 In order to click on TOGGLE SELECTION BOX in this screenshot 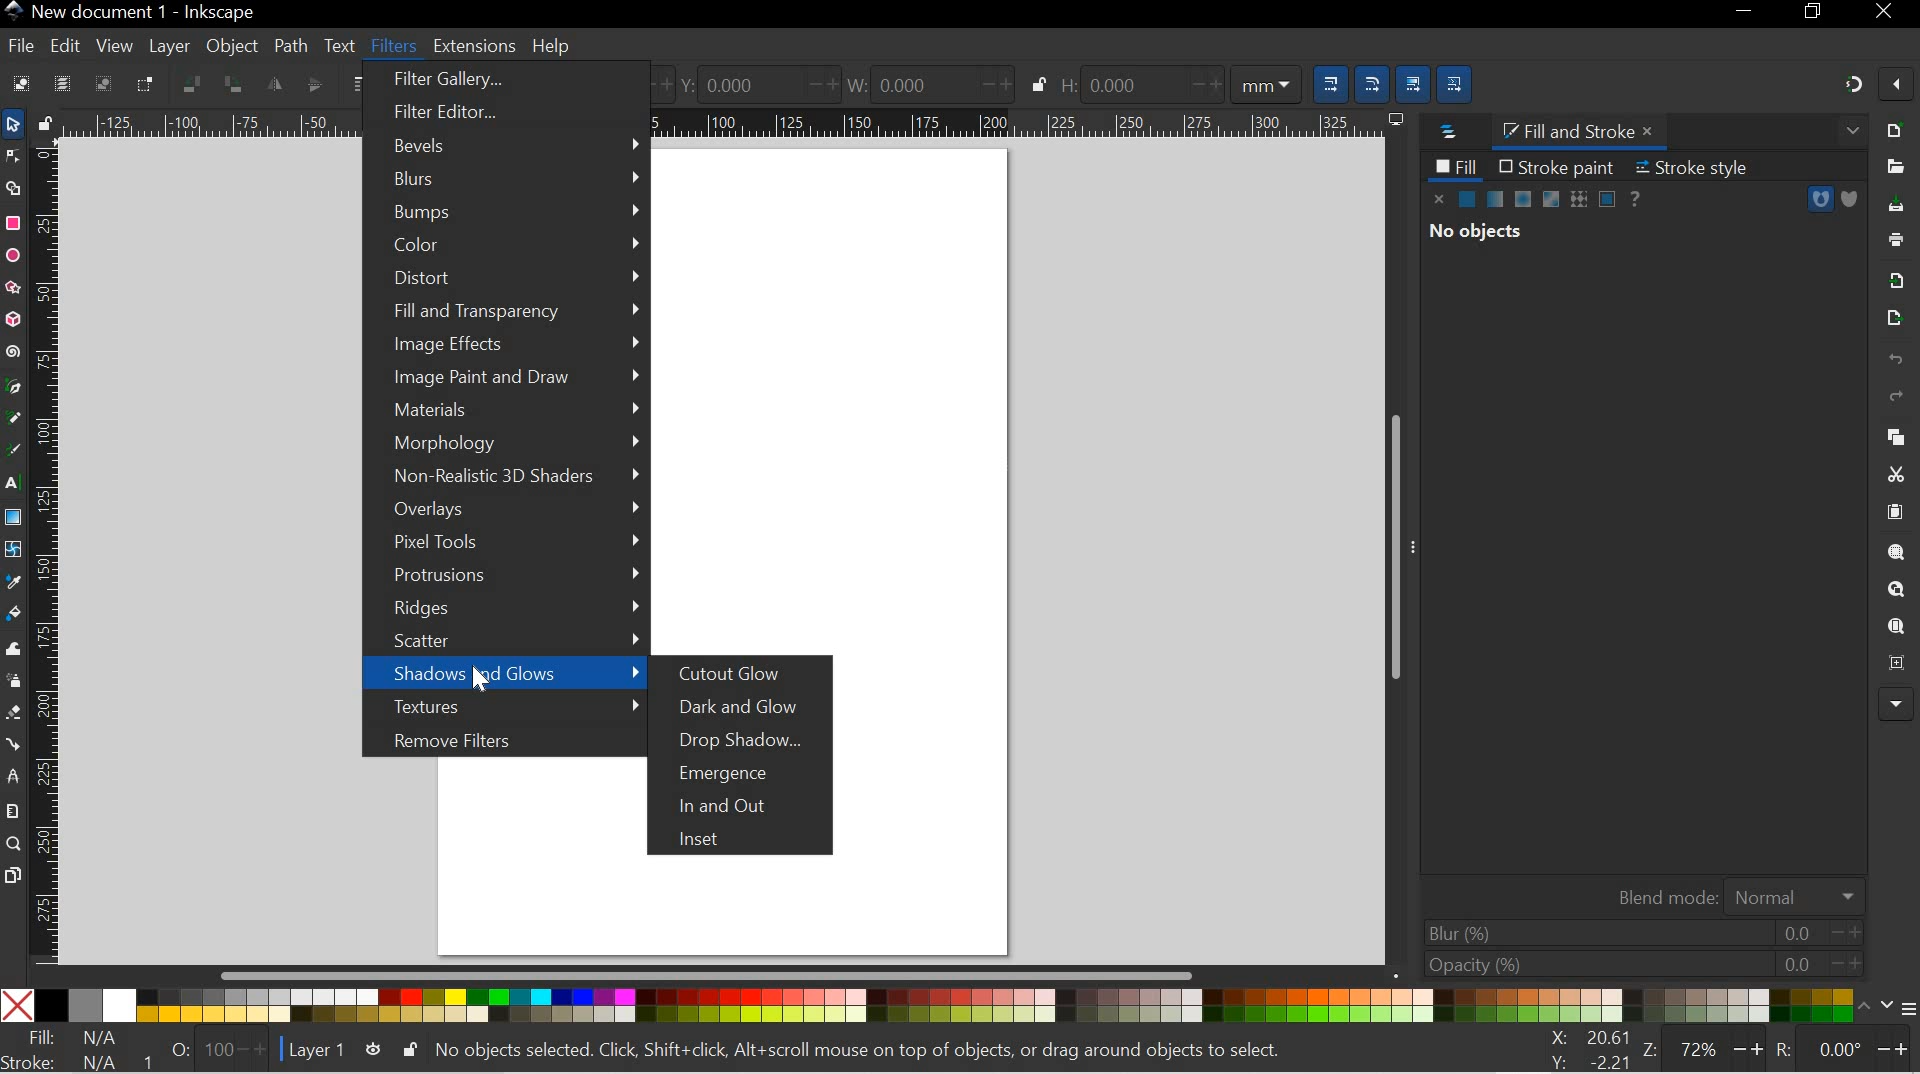, I will do `click(149, 84)`.